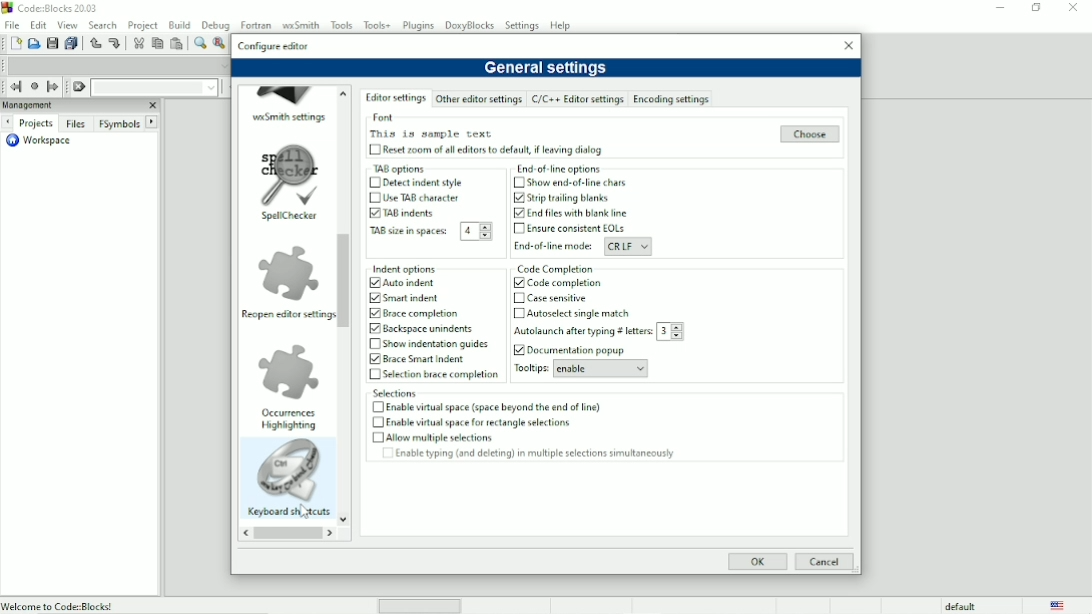  What do you see at coordinates (1059, 605) in the screenshot?
I see `Language` at bounding box center [1059, 605].